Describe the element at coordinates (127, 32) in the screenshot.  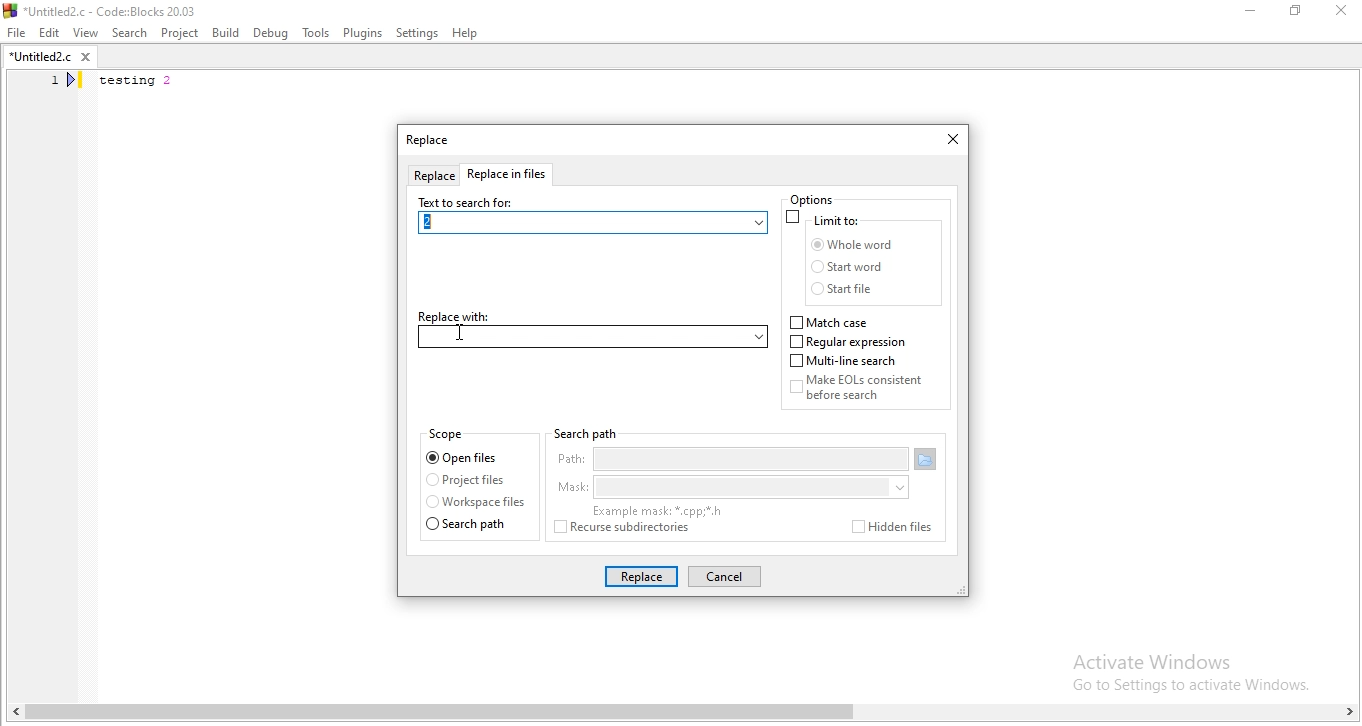
I see `Search ` at that location.